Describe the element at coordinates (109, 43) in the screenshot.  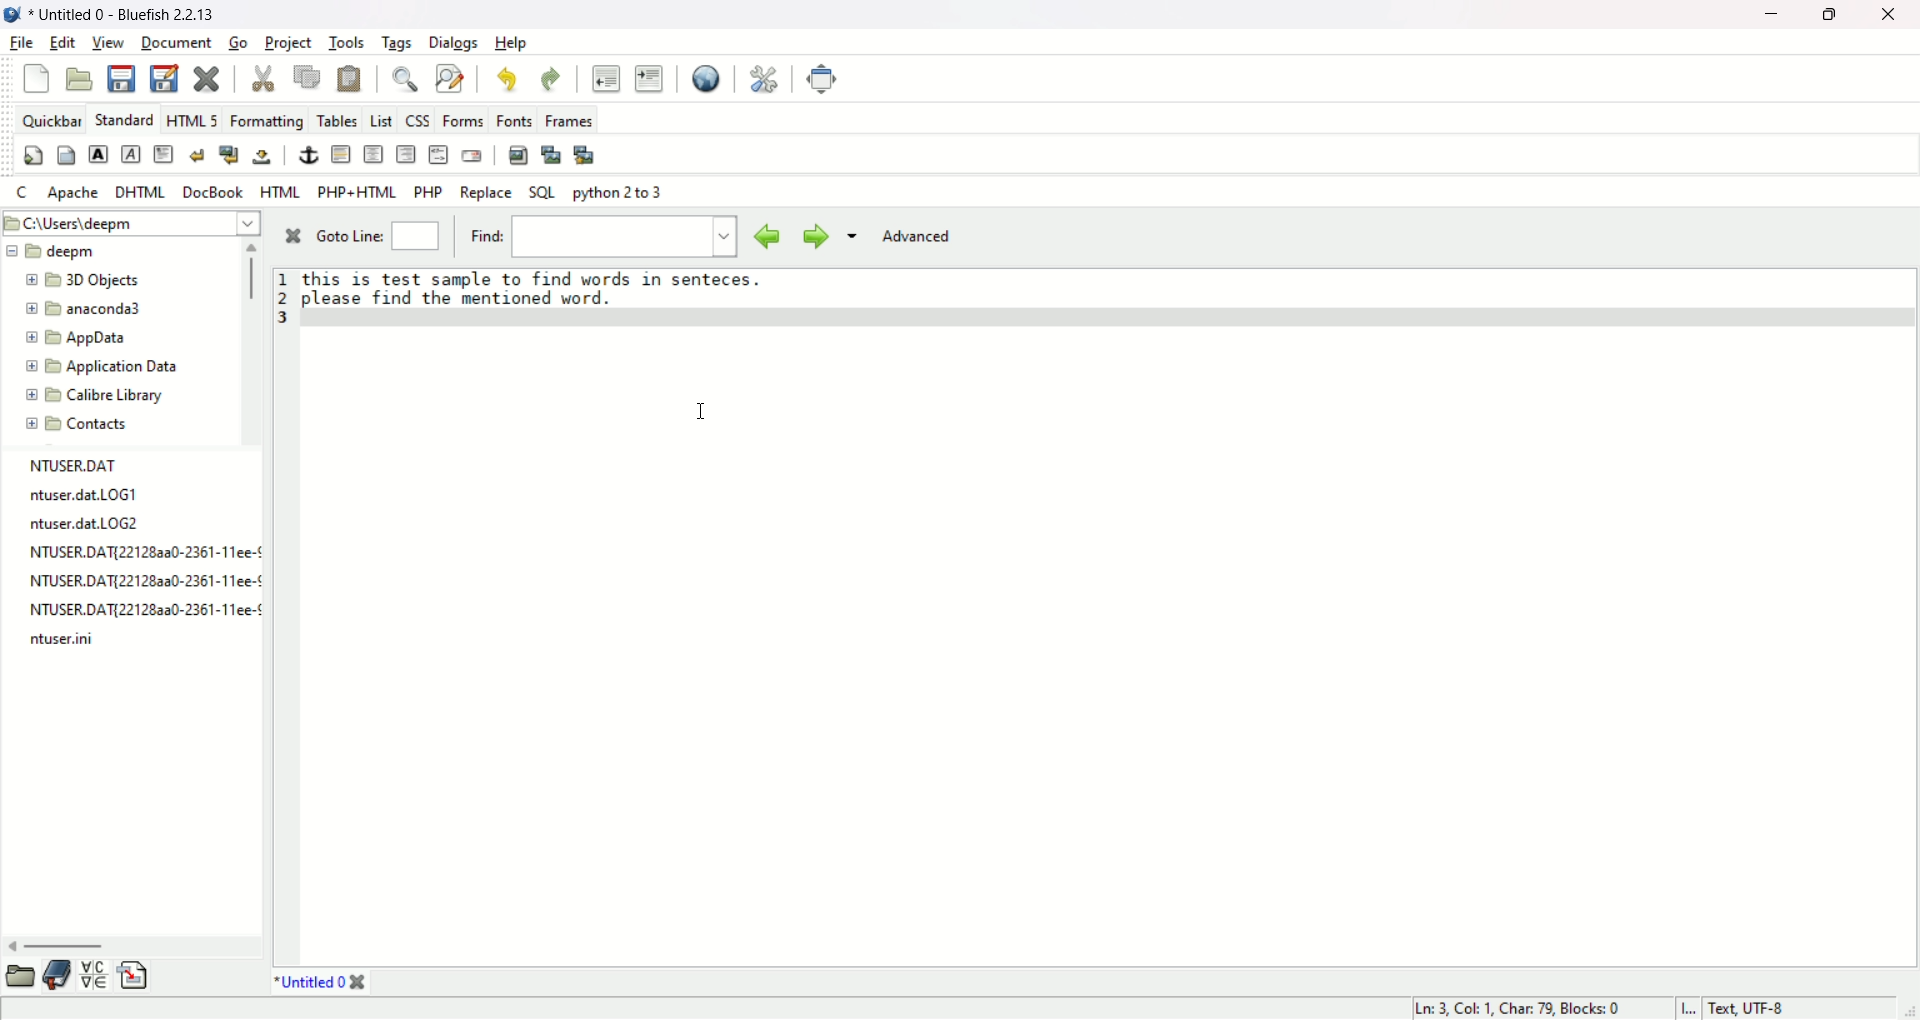
I see `view` at that location.